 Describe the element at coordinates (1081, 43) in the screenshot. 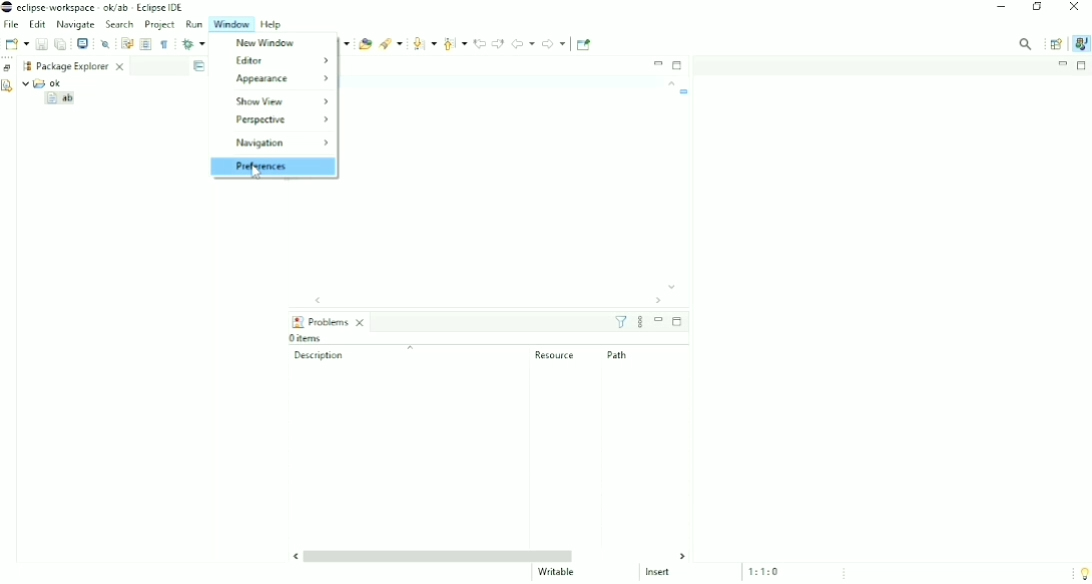

I see `Java` at that location.